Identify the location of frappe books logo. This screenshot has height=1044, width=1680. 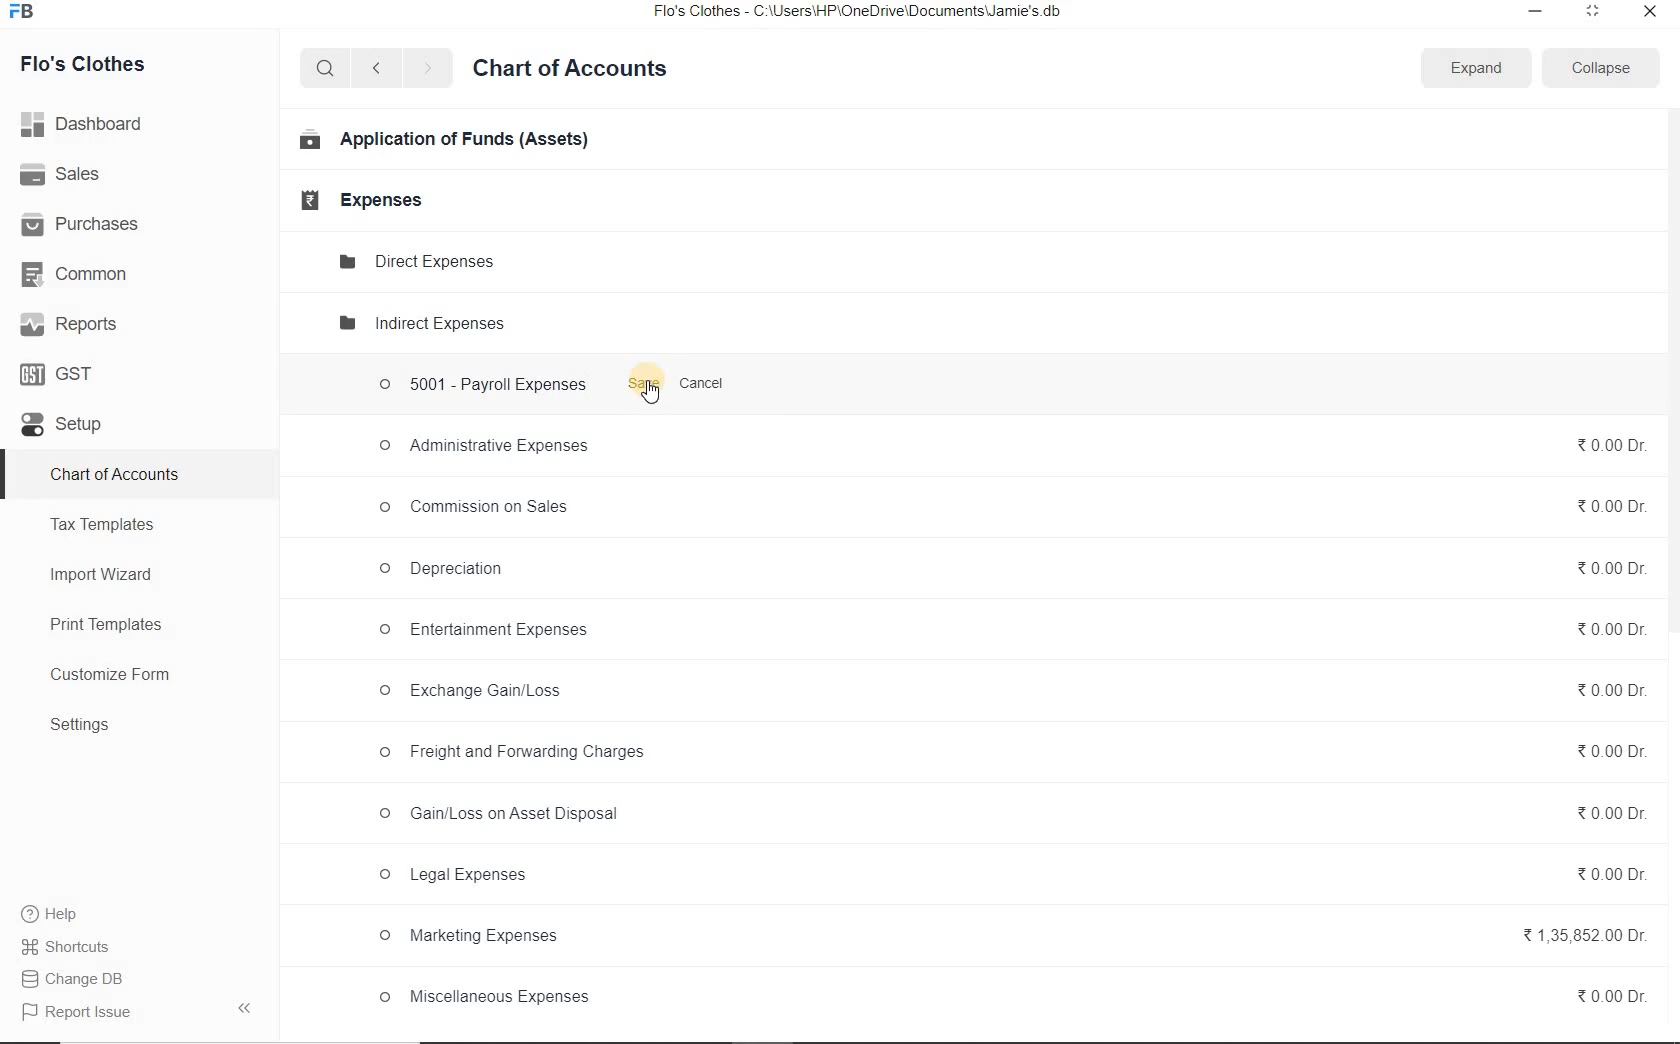
(26, 13).